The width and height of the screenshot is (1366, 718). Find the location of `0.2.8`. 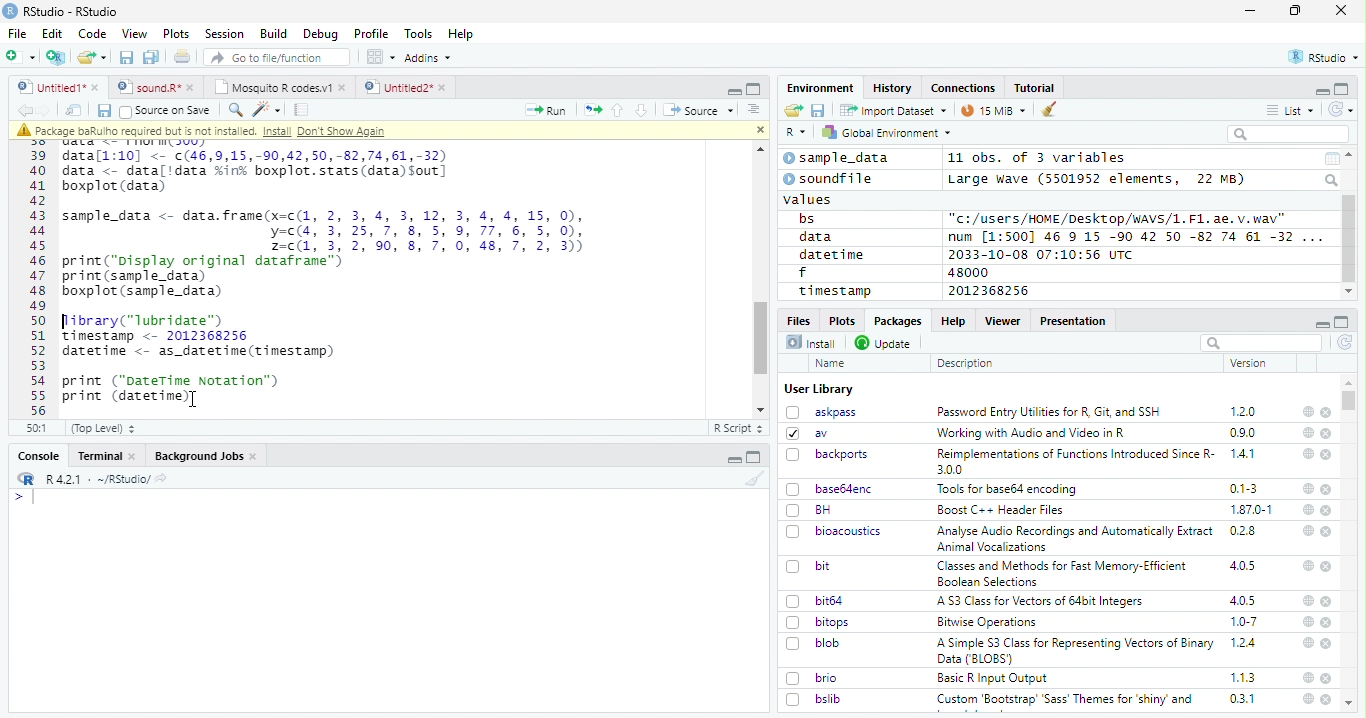

0.2.8 is located at coordinates (1244, 530).